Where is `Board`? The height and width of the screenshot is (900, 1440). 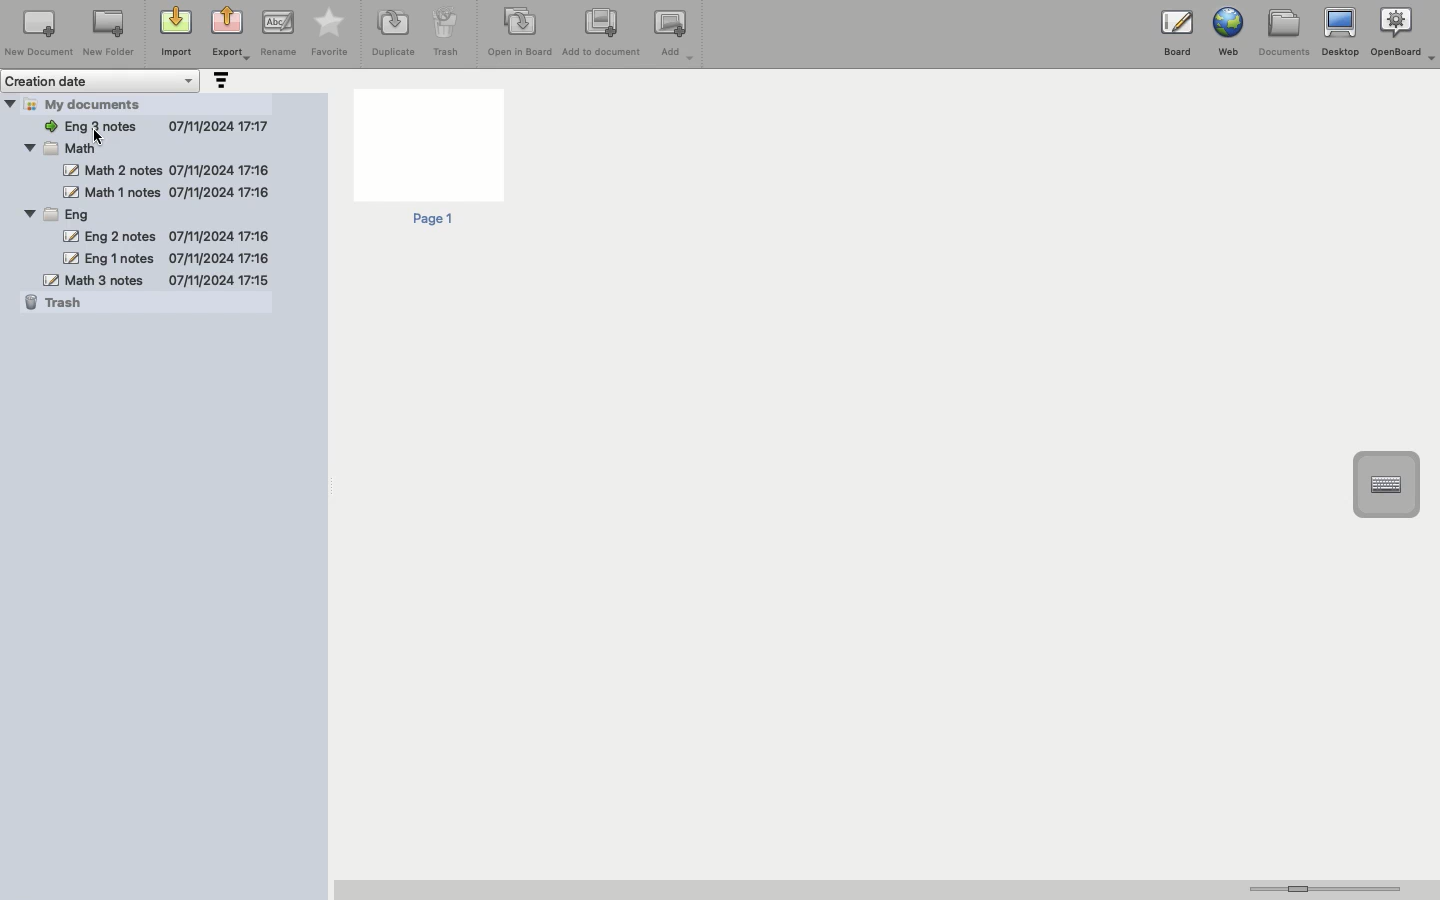 Board is located at coordinates (1177, 37).